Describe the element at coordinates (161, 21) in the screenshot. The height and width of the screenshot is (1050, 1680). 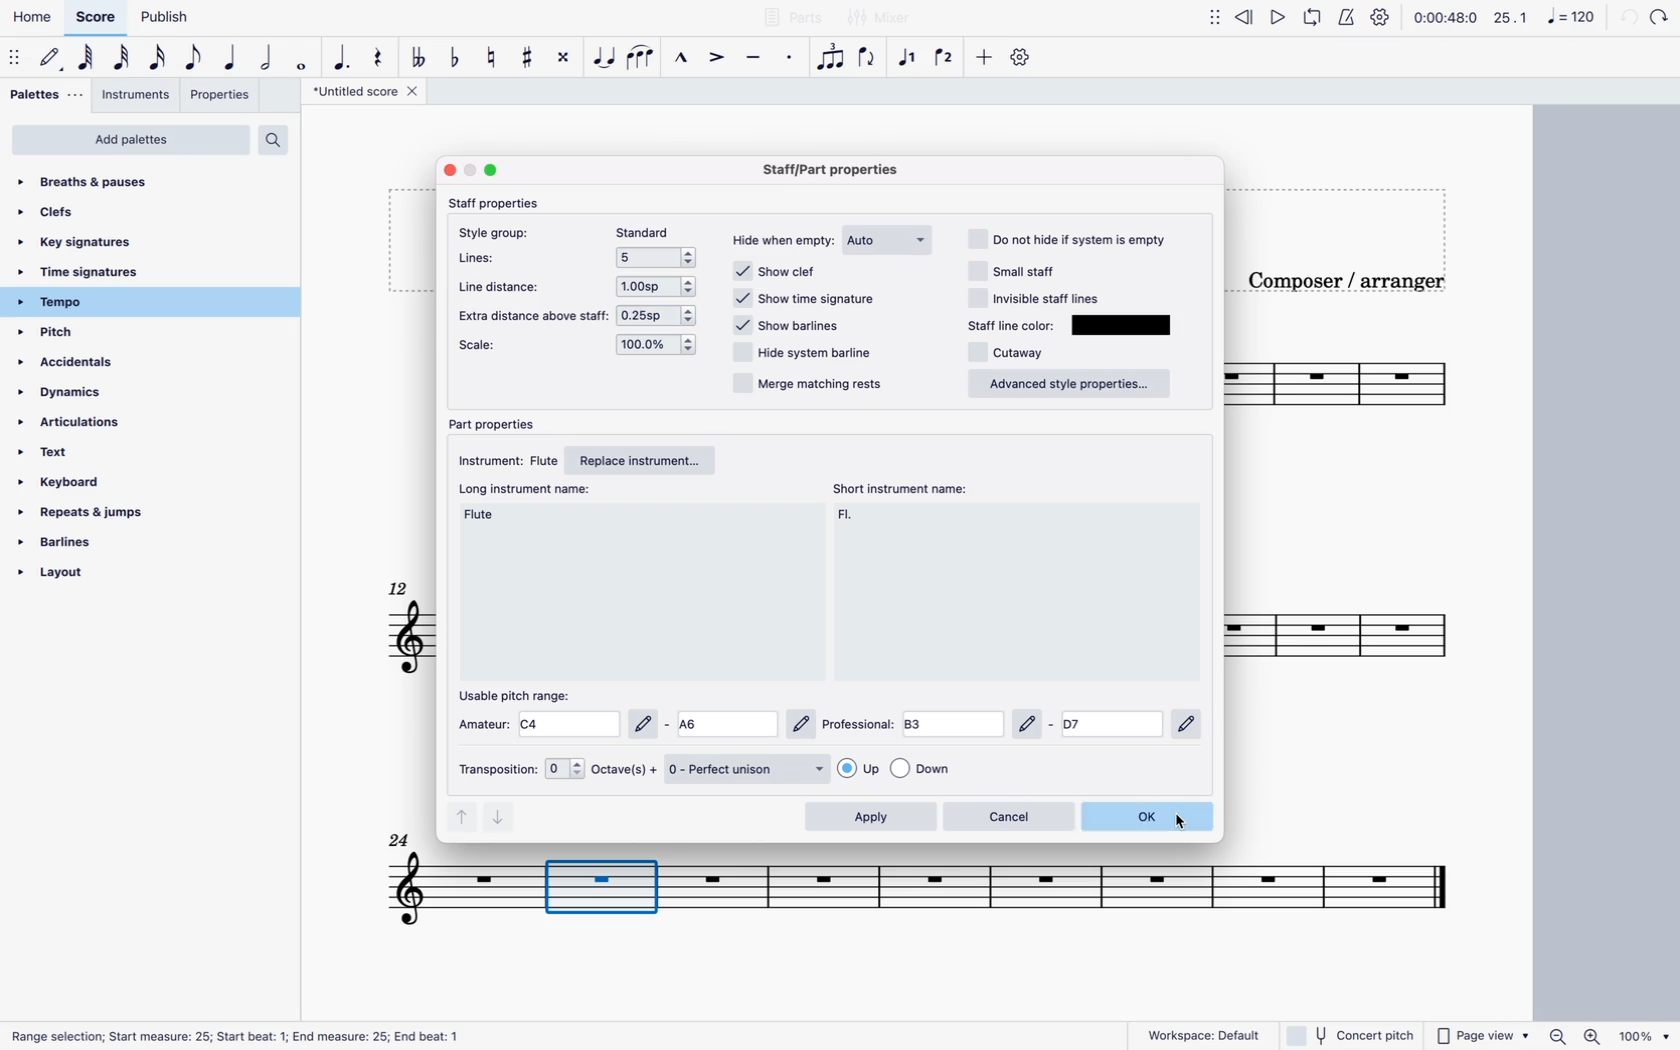
I see `publish` at that location.